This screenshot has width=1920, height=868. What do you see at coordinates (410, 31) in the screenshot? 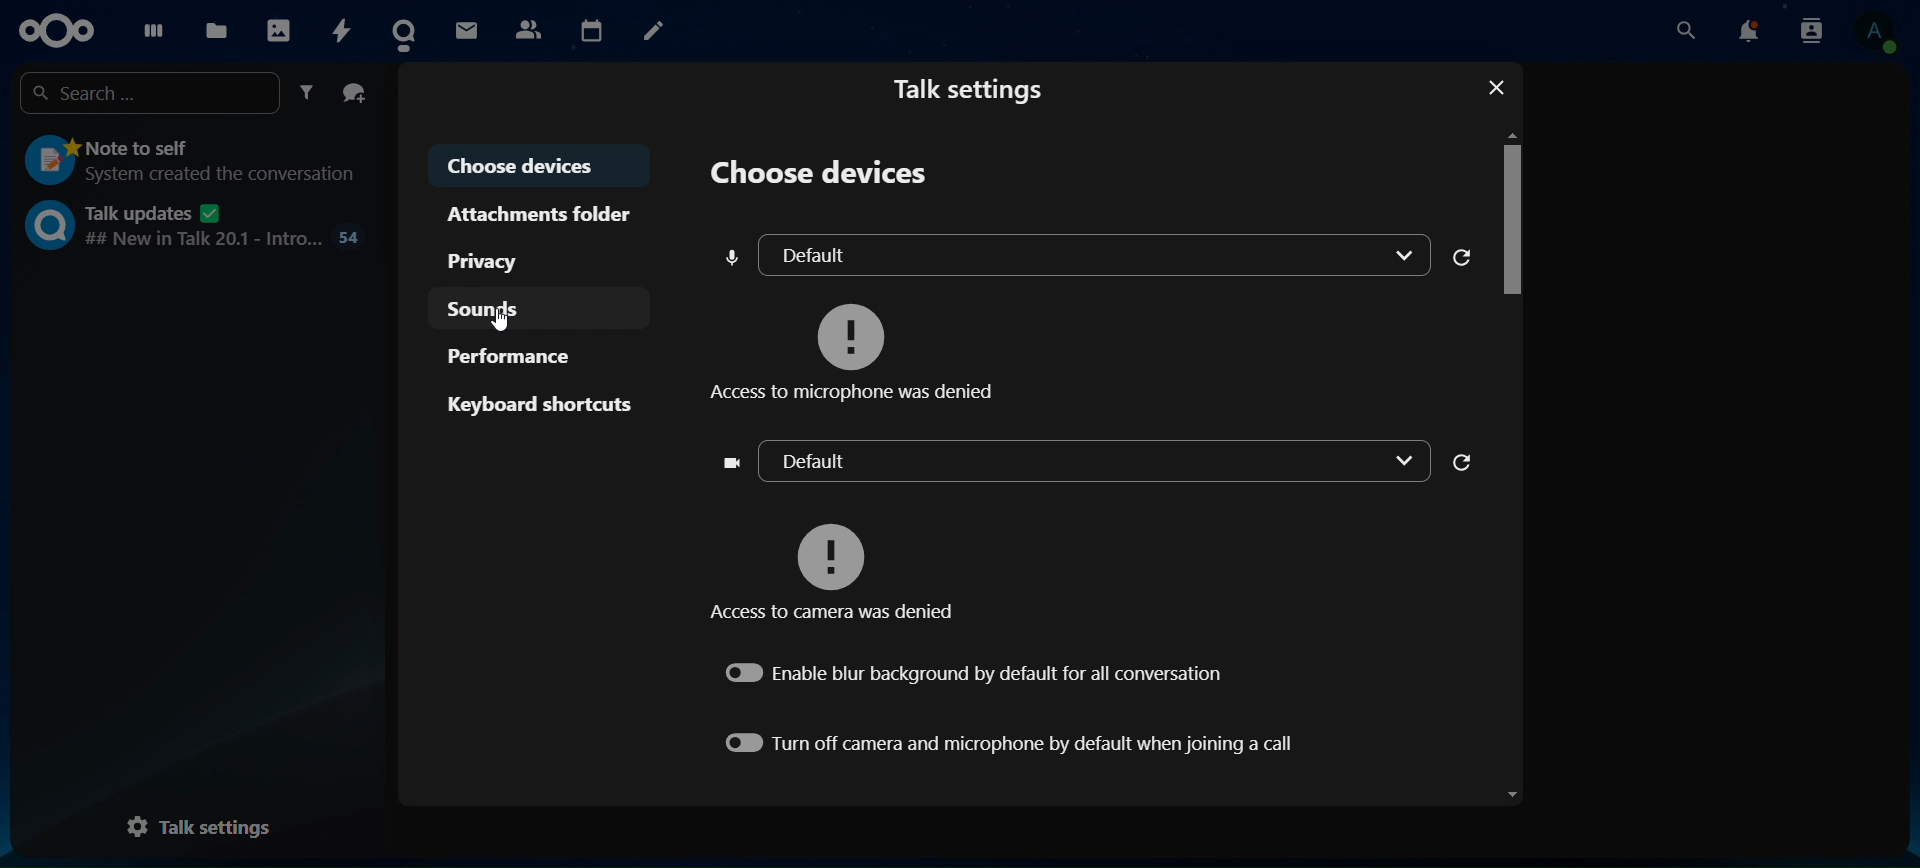
I see `talk` at bounding box center [410, 31].